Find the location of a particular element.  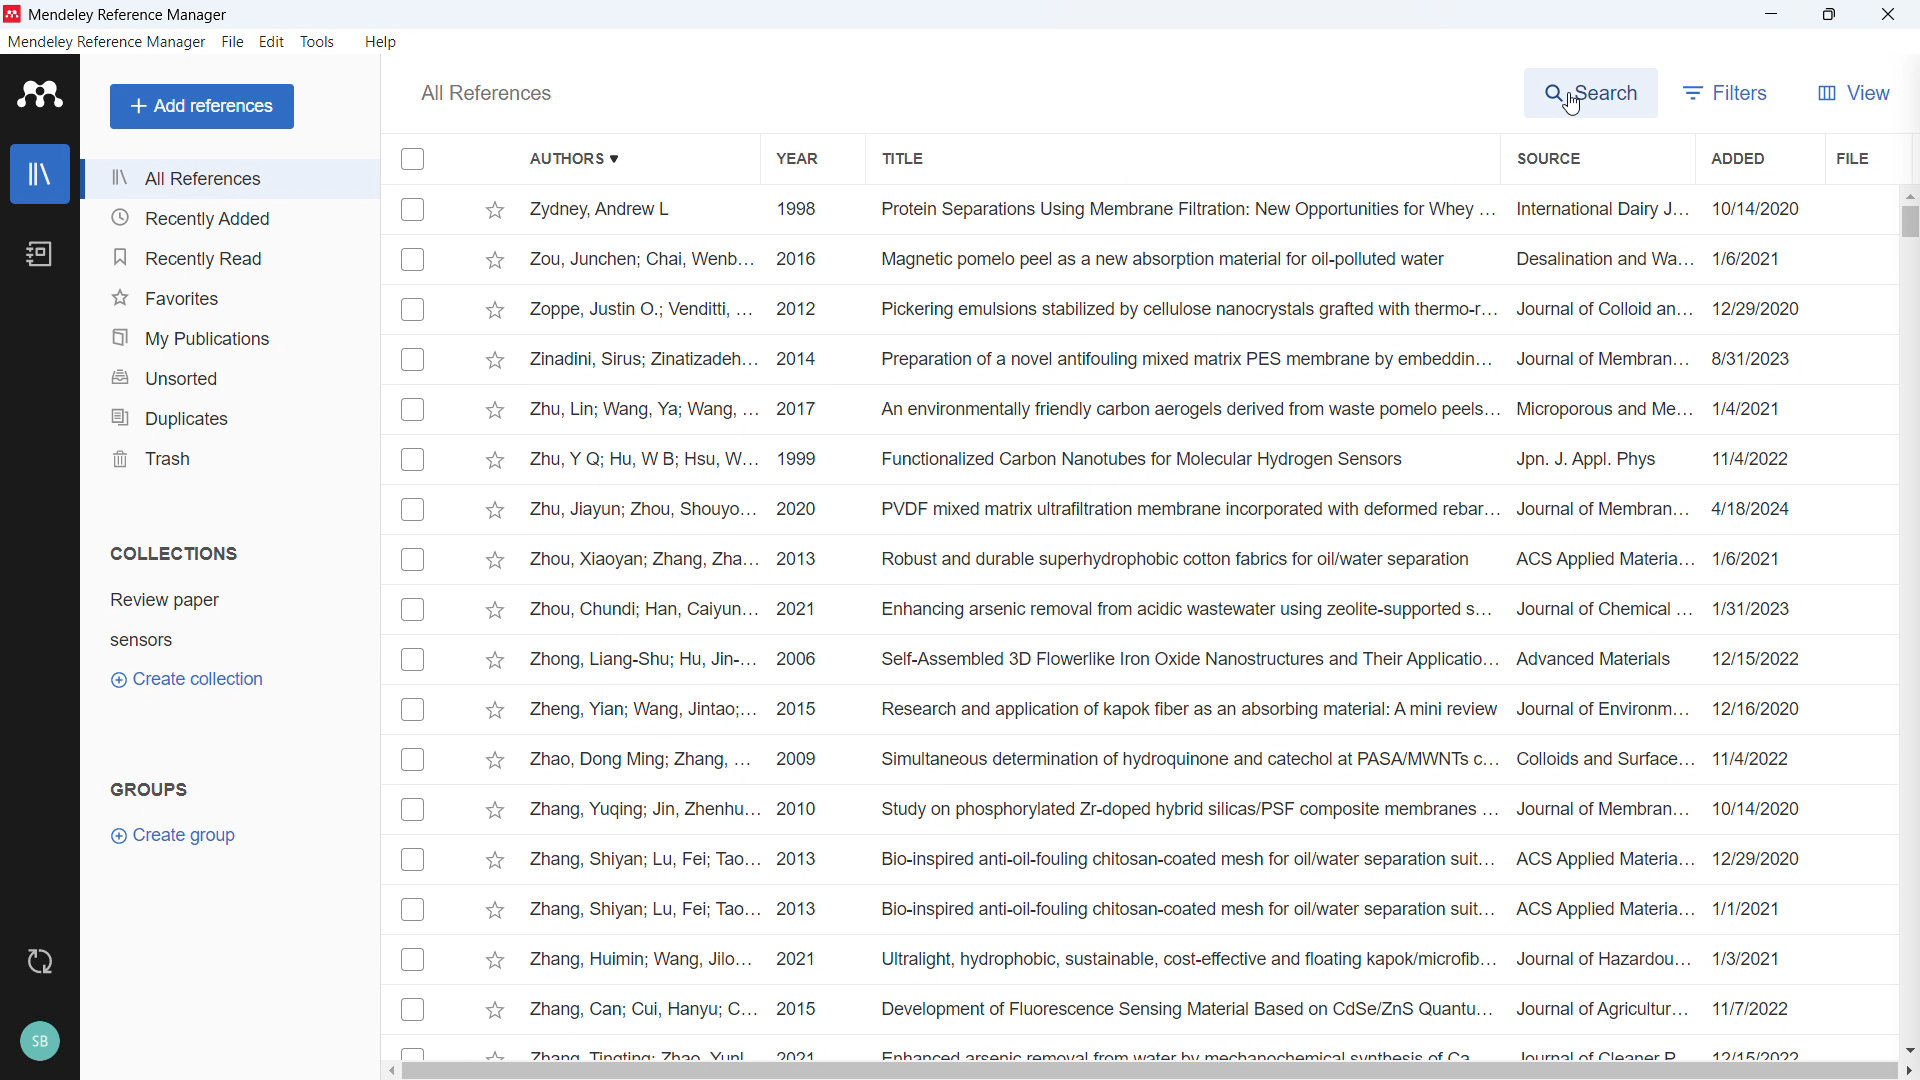

Vertical scrollbar  is located at coordinates (1910, 222).